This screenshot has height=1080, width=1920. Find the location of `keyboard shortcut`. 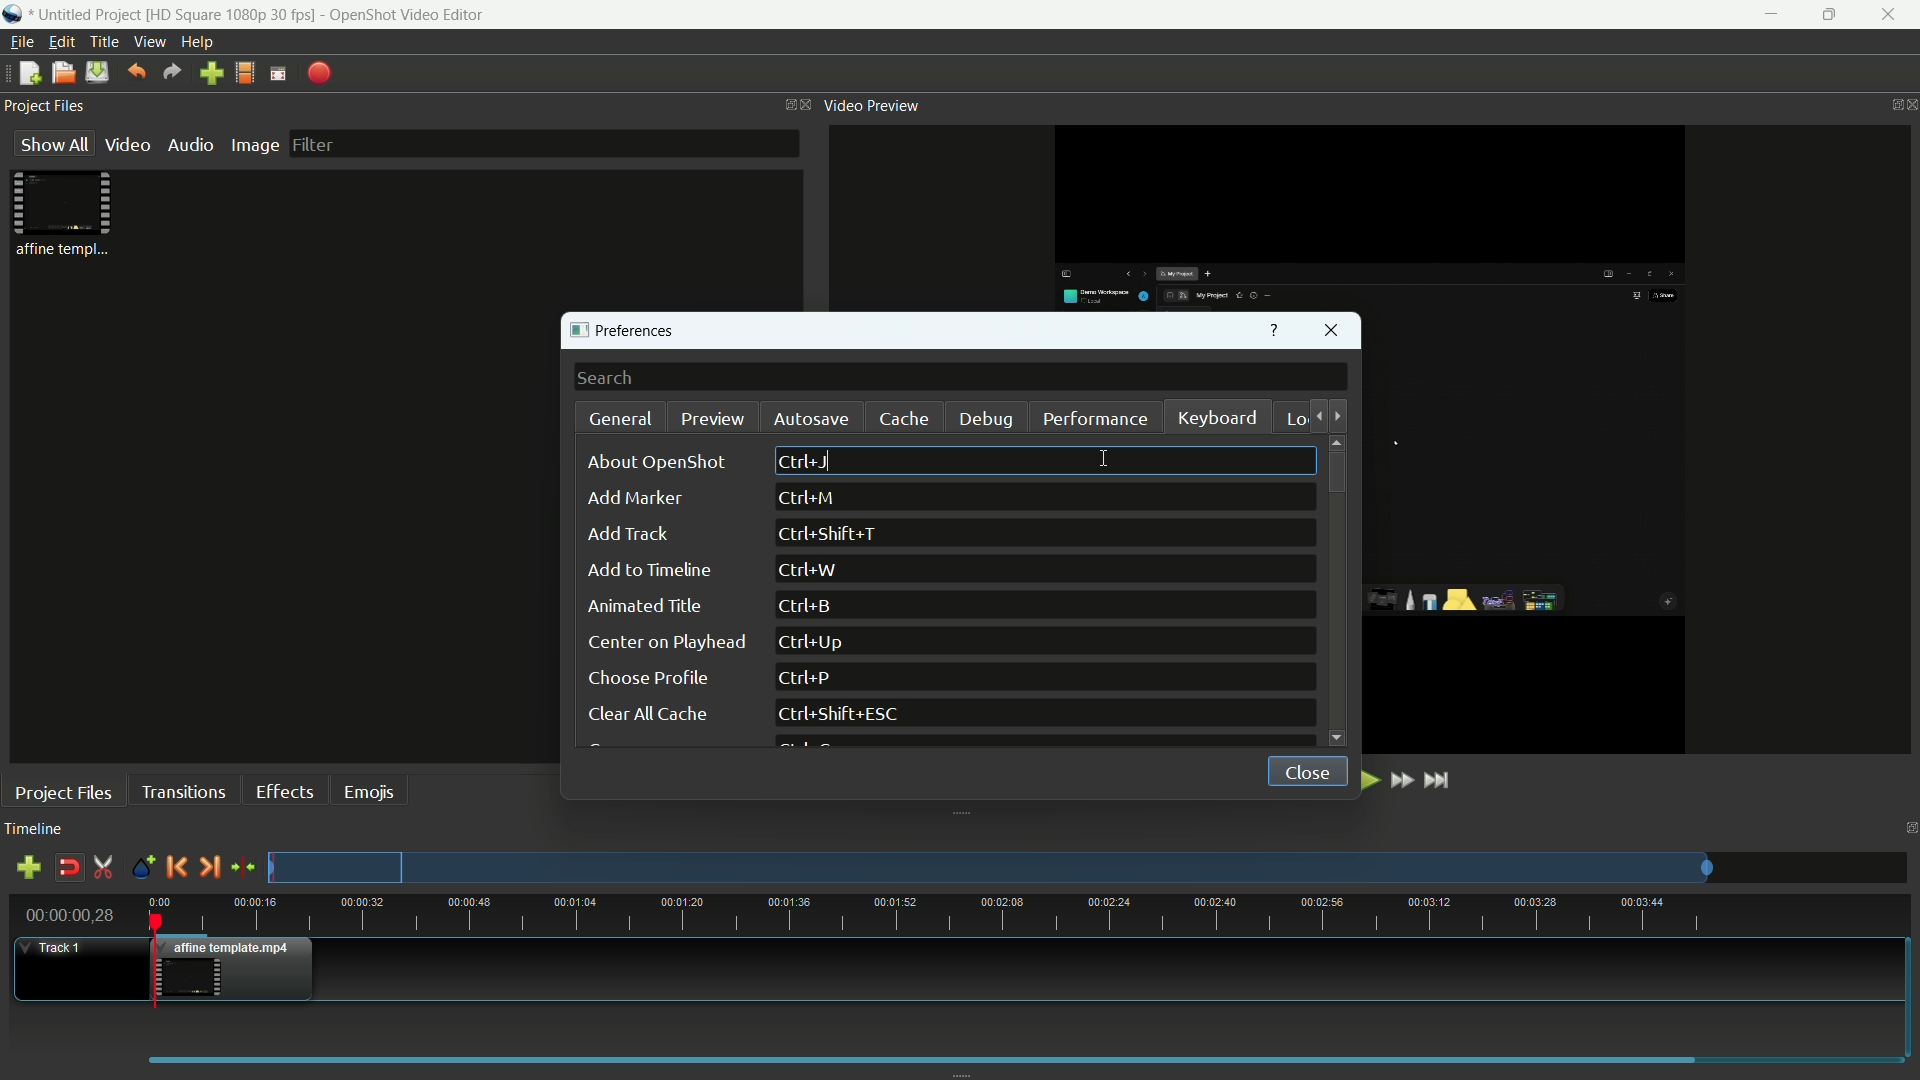

keyboard shortcut is located at coordinates (809, 570).